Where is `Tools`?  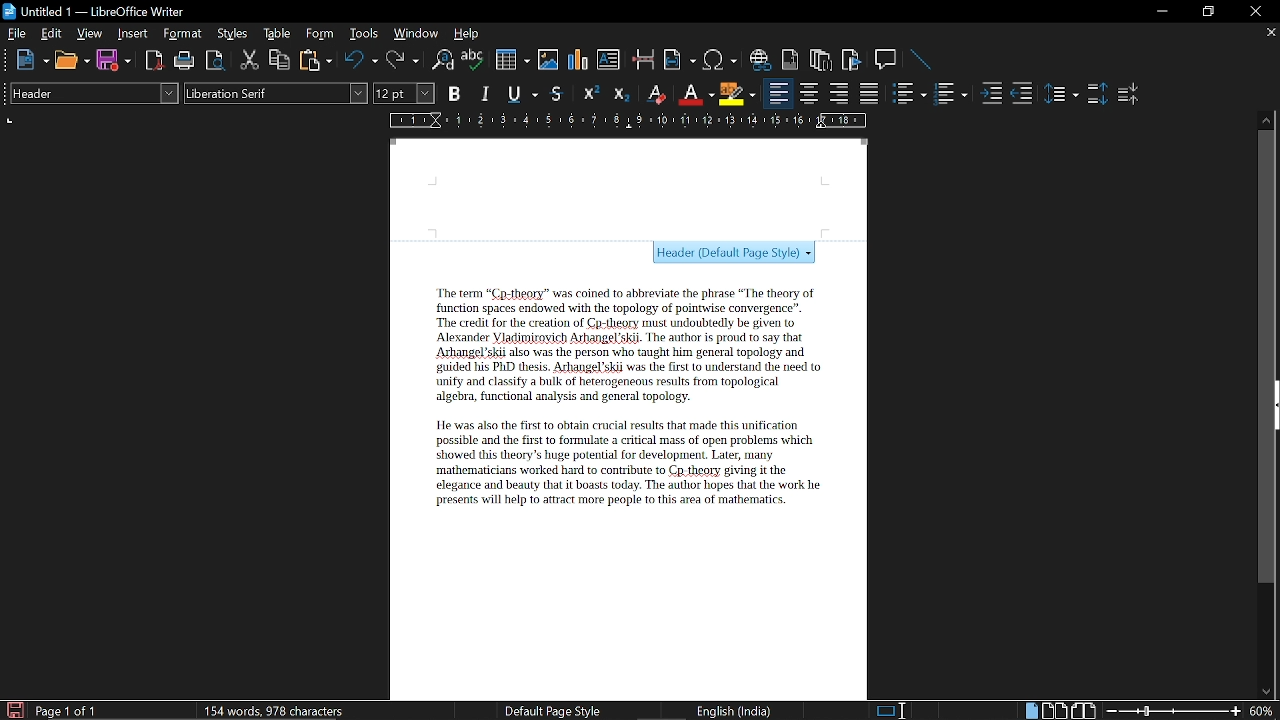
Tools is located at coordinates (364, 34).